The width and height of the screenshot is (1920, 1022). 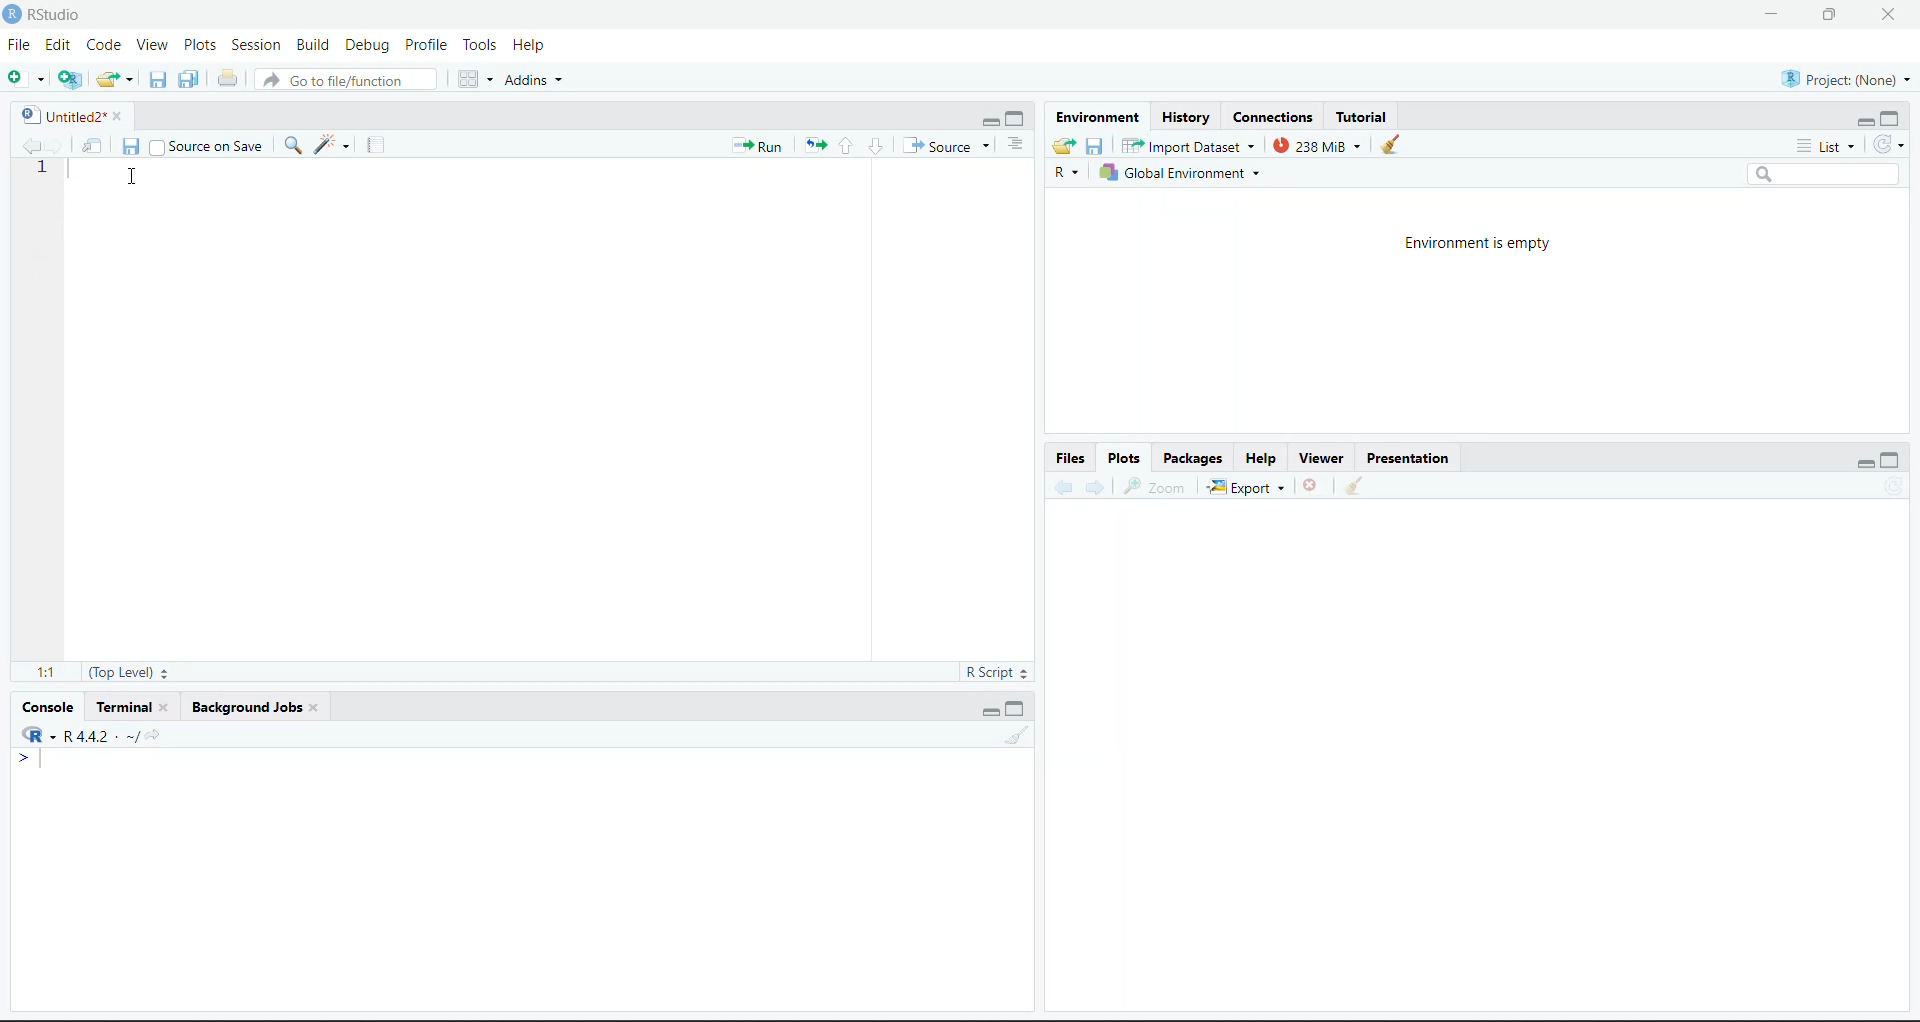 I want to click on maximize, so click(x=1017, y=709).